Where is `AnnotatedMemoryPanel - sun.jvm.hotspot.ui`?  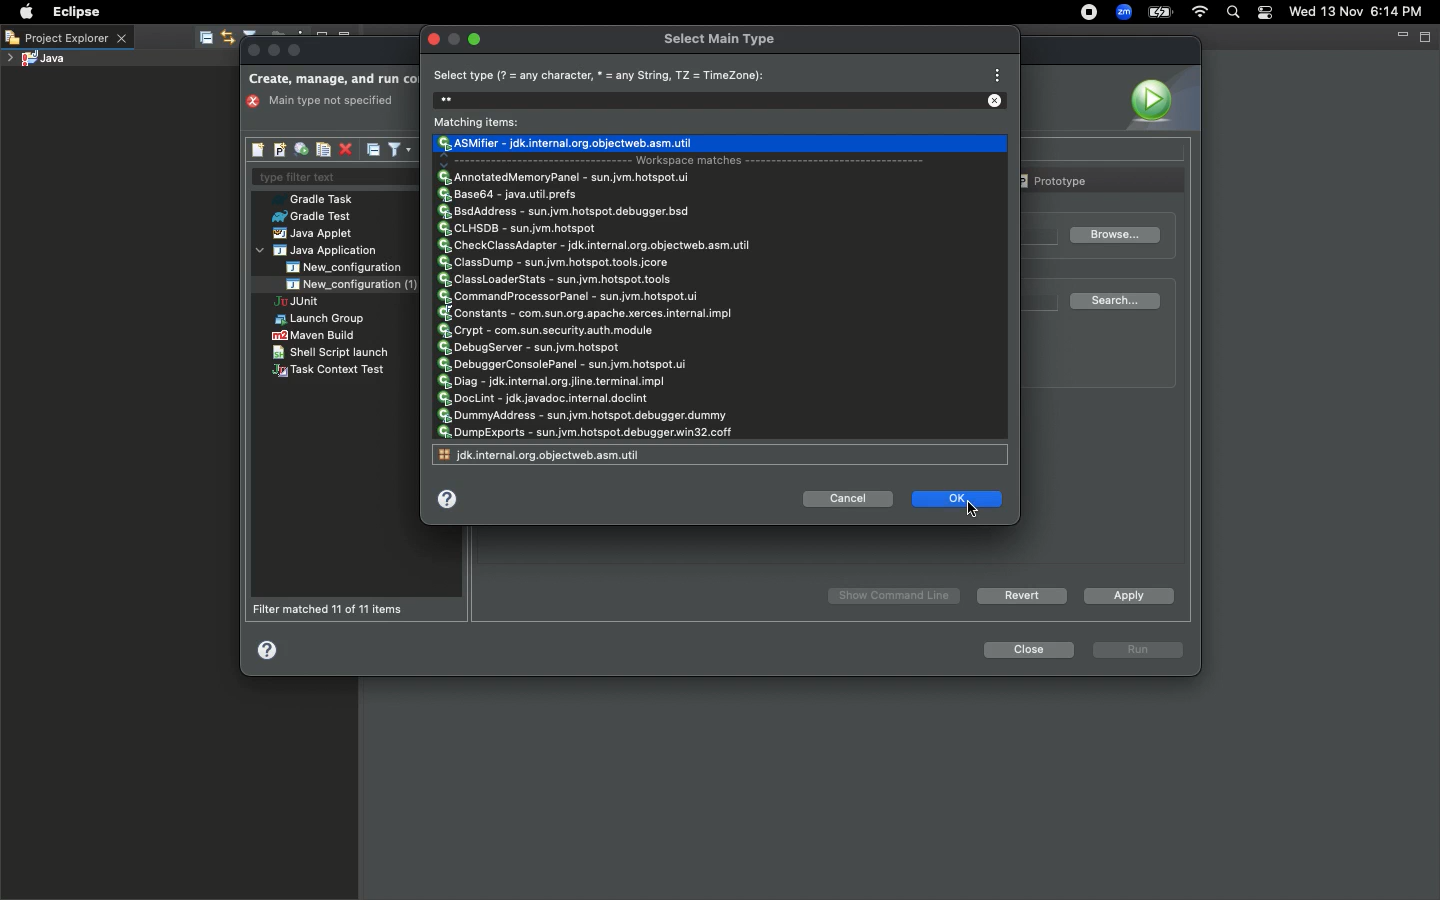
AnnotatedMemoryPanel - sun.jvm.hotspot.ui is located at coordinates (564, 176).